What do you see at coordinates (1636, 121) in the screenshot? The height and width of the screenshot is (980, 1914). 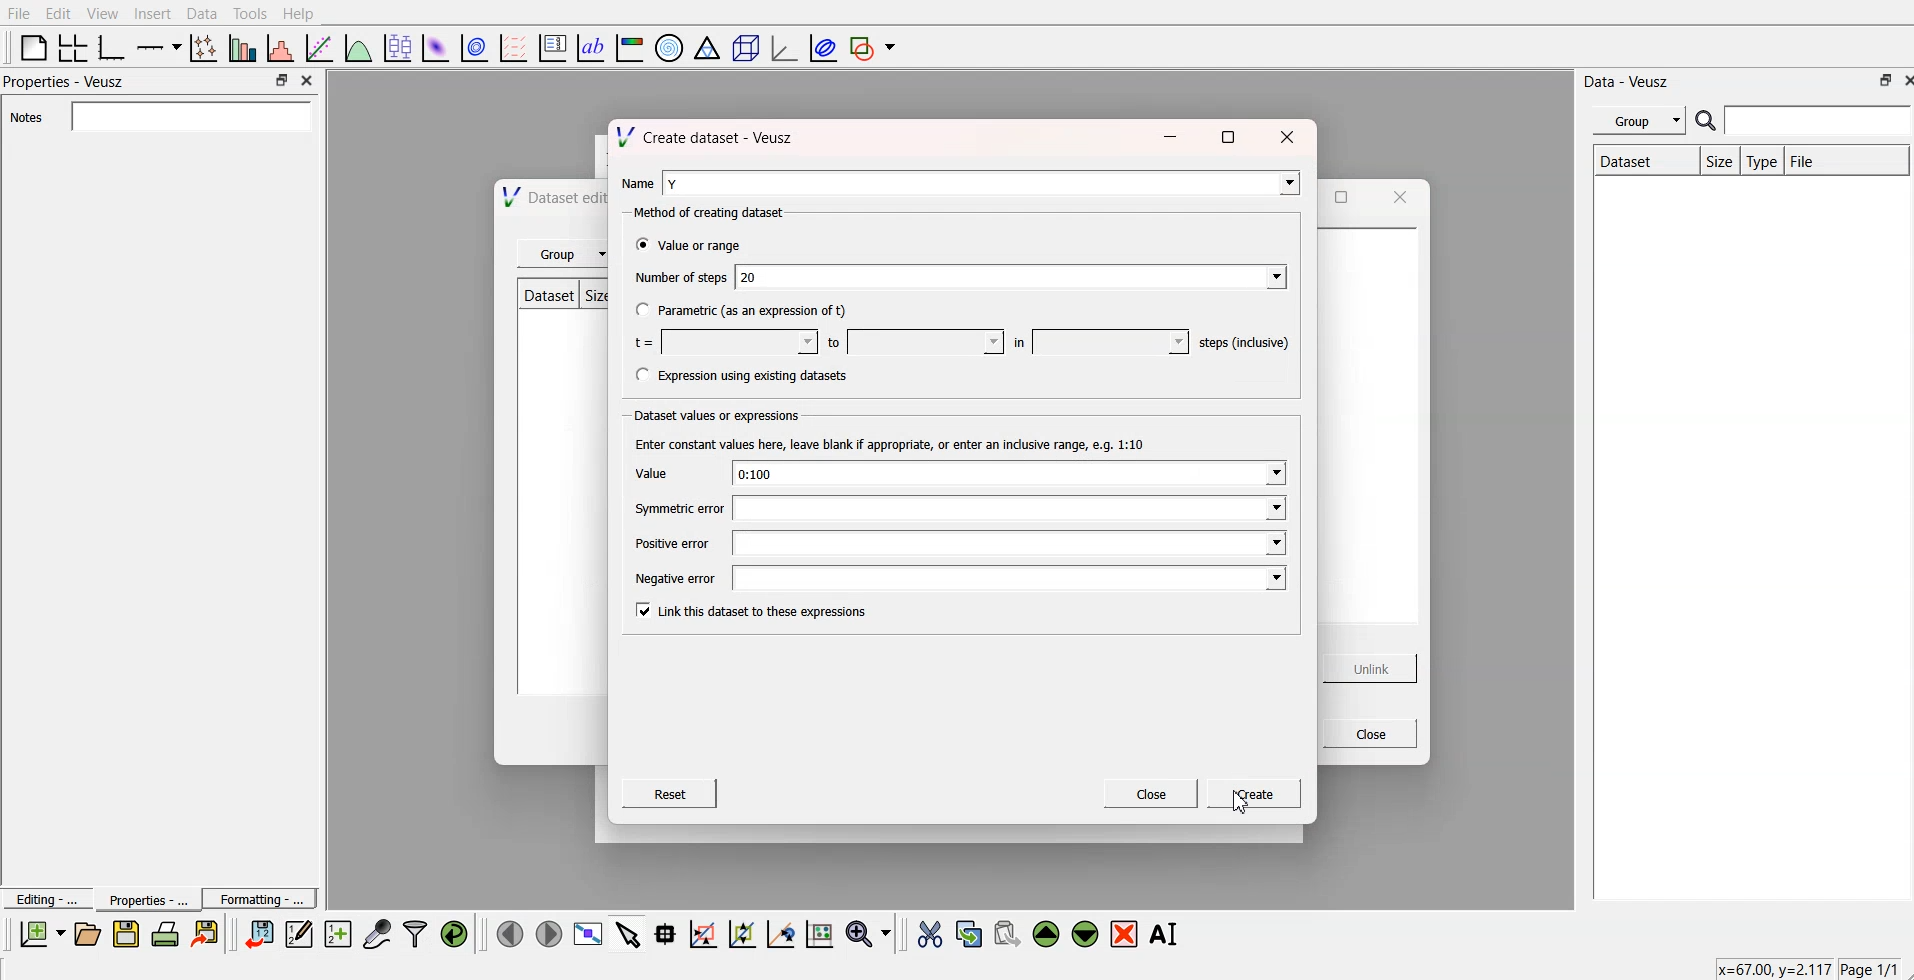 I see `Group` at bounding box center [1636, 121].